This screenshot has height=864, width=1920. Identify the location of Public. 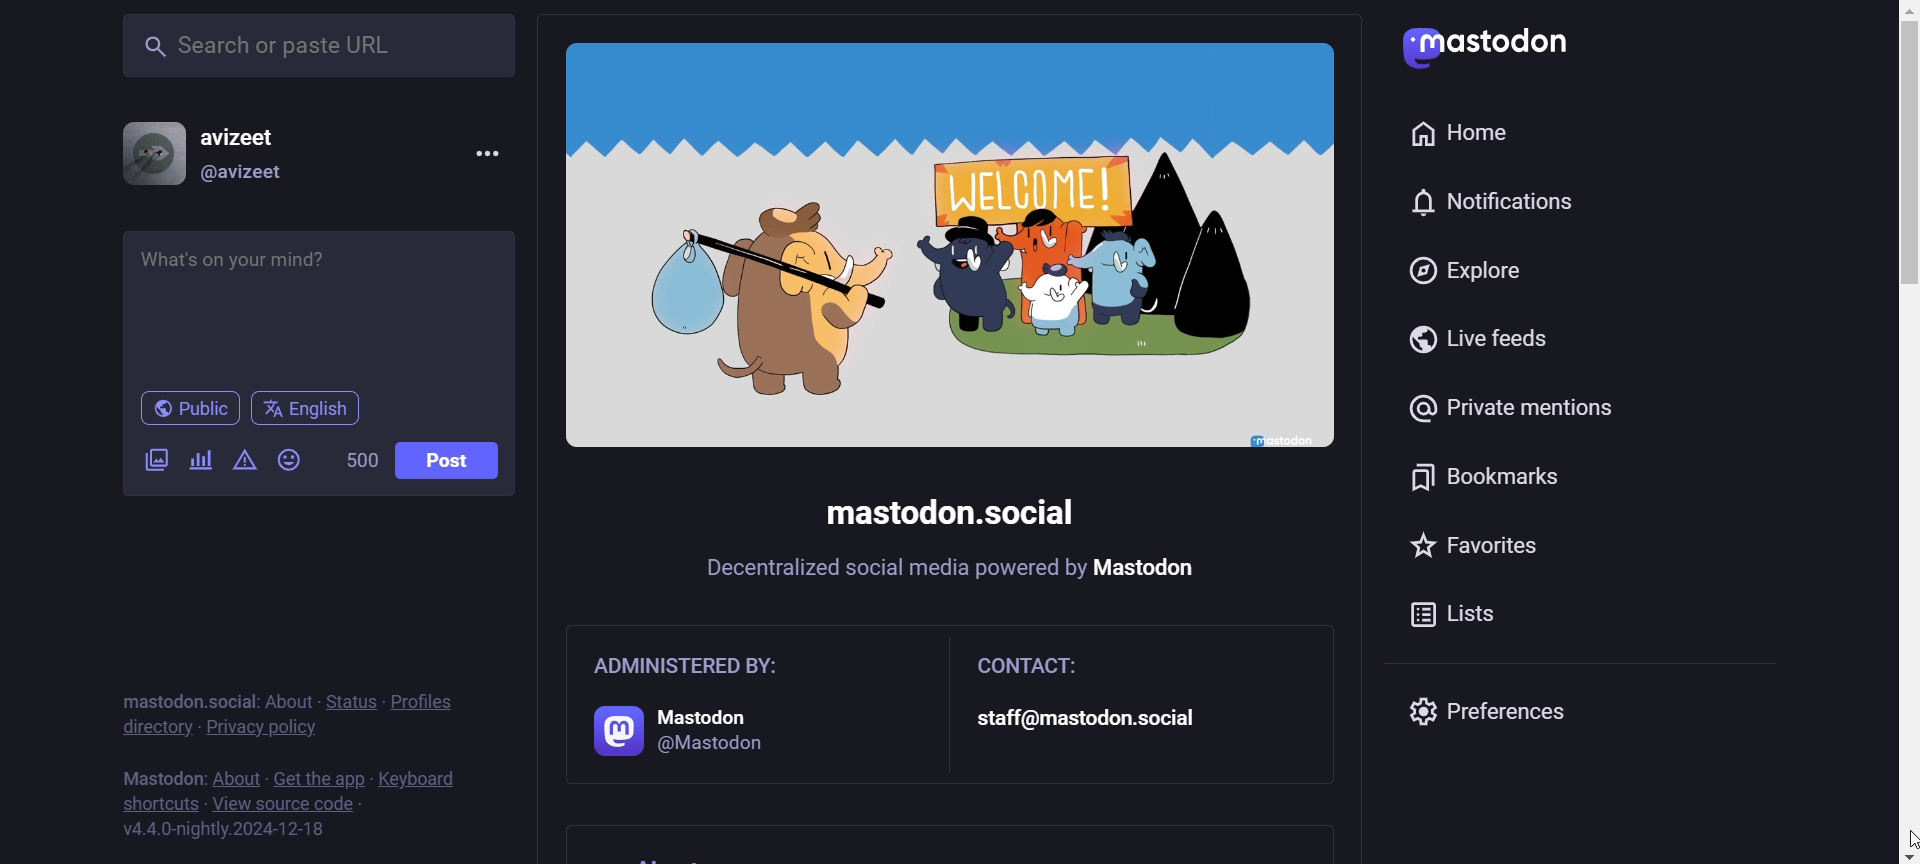
(190, 409).